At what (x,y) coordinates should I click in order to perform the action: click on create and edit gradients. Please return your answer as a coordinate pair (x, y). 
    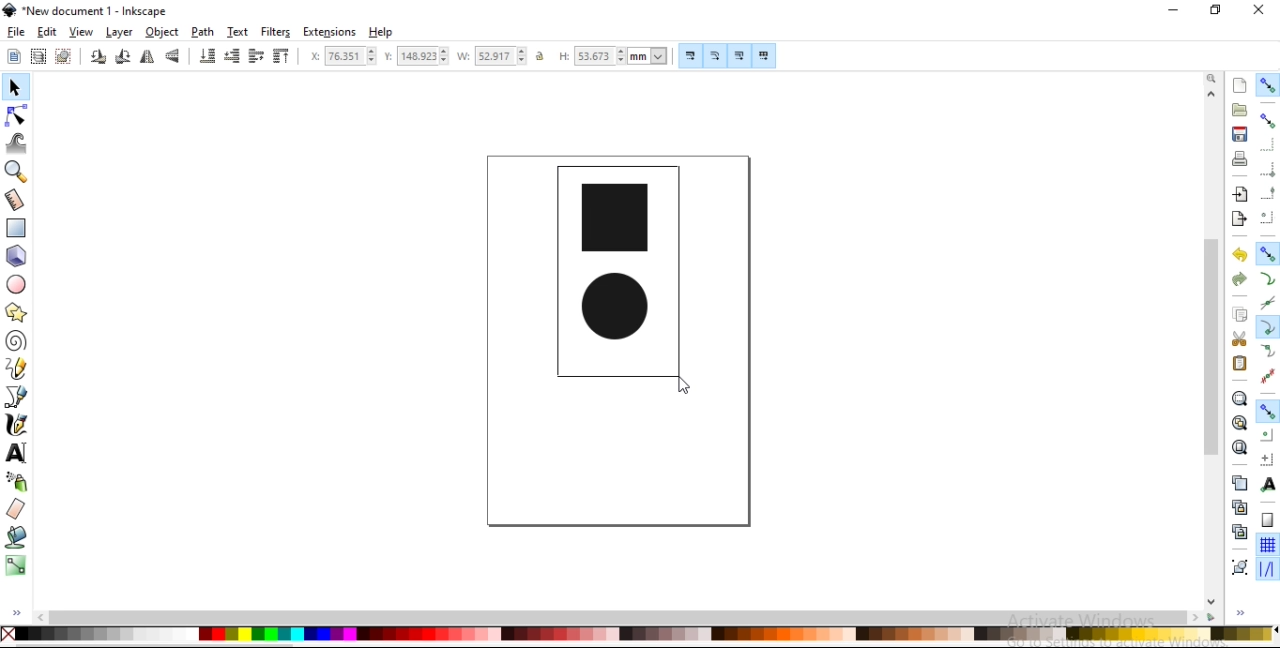
    Looking at the image, I should click on (17, 566).